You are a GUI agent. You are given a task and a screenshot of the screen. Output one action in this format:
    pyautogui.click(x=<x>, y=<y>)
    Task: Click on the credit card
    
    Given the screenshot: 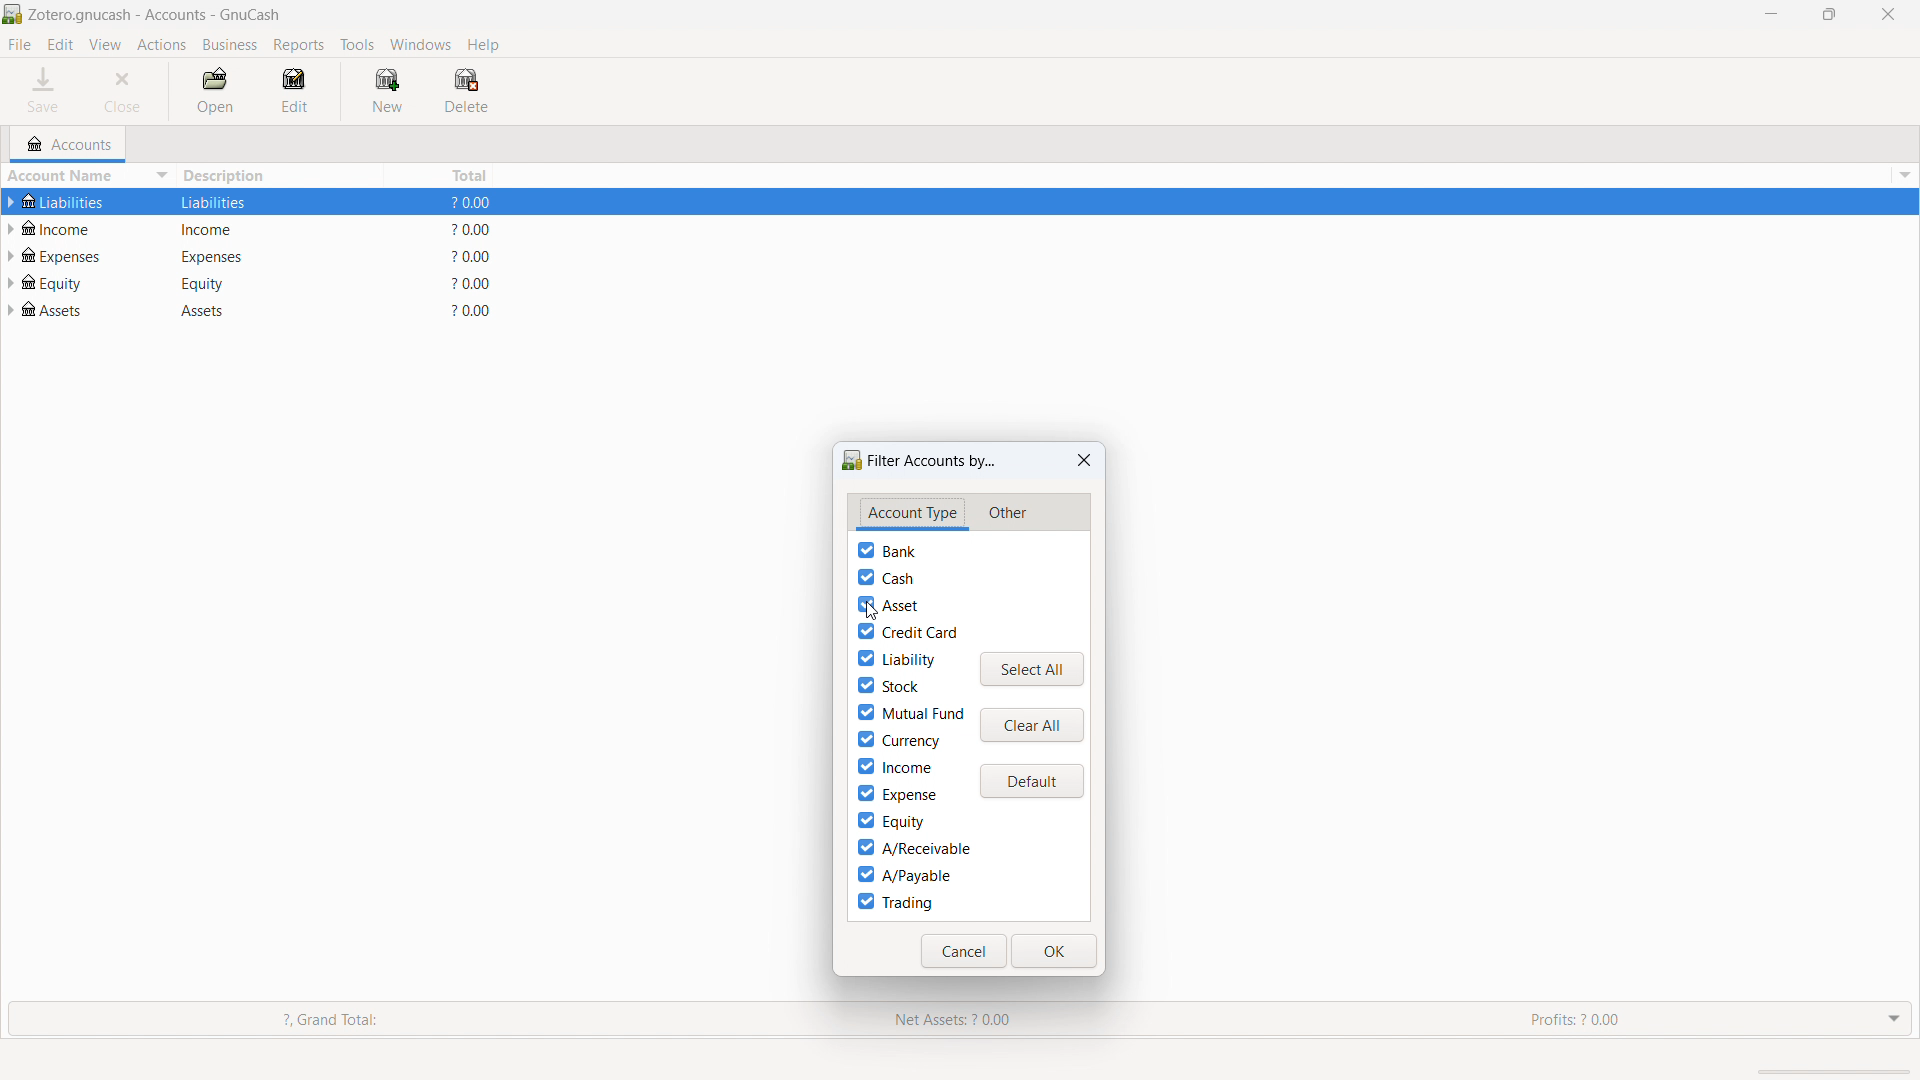 What is the action you would take?
    pyautogui.click(x=908, y=631)
    